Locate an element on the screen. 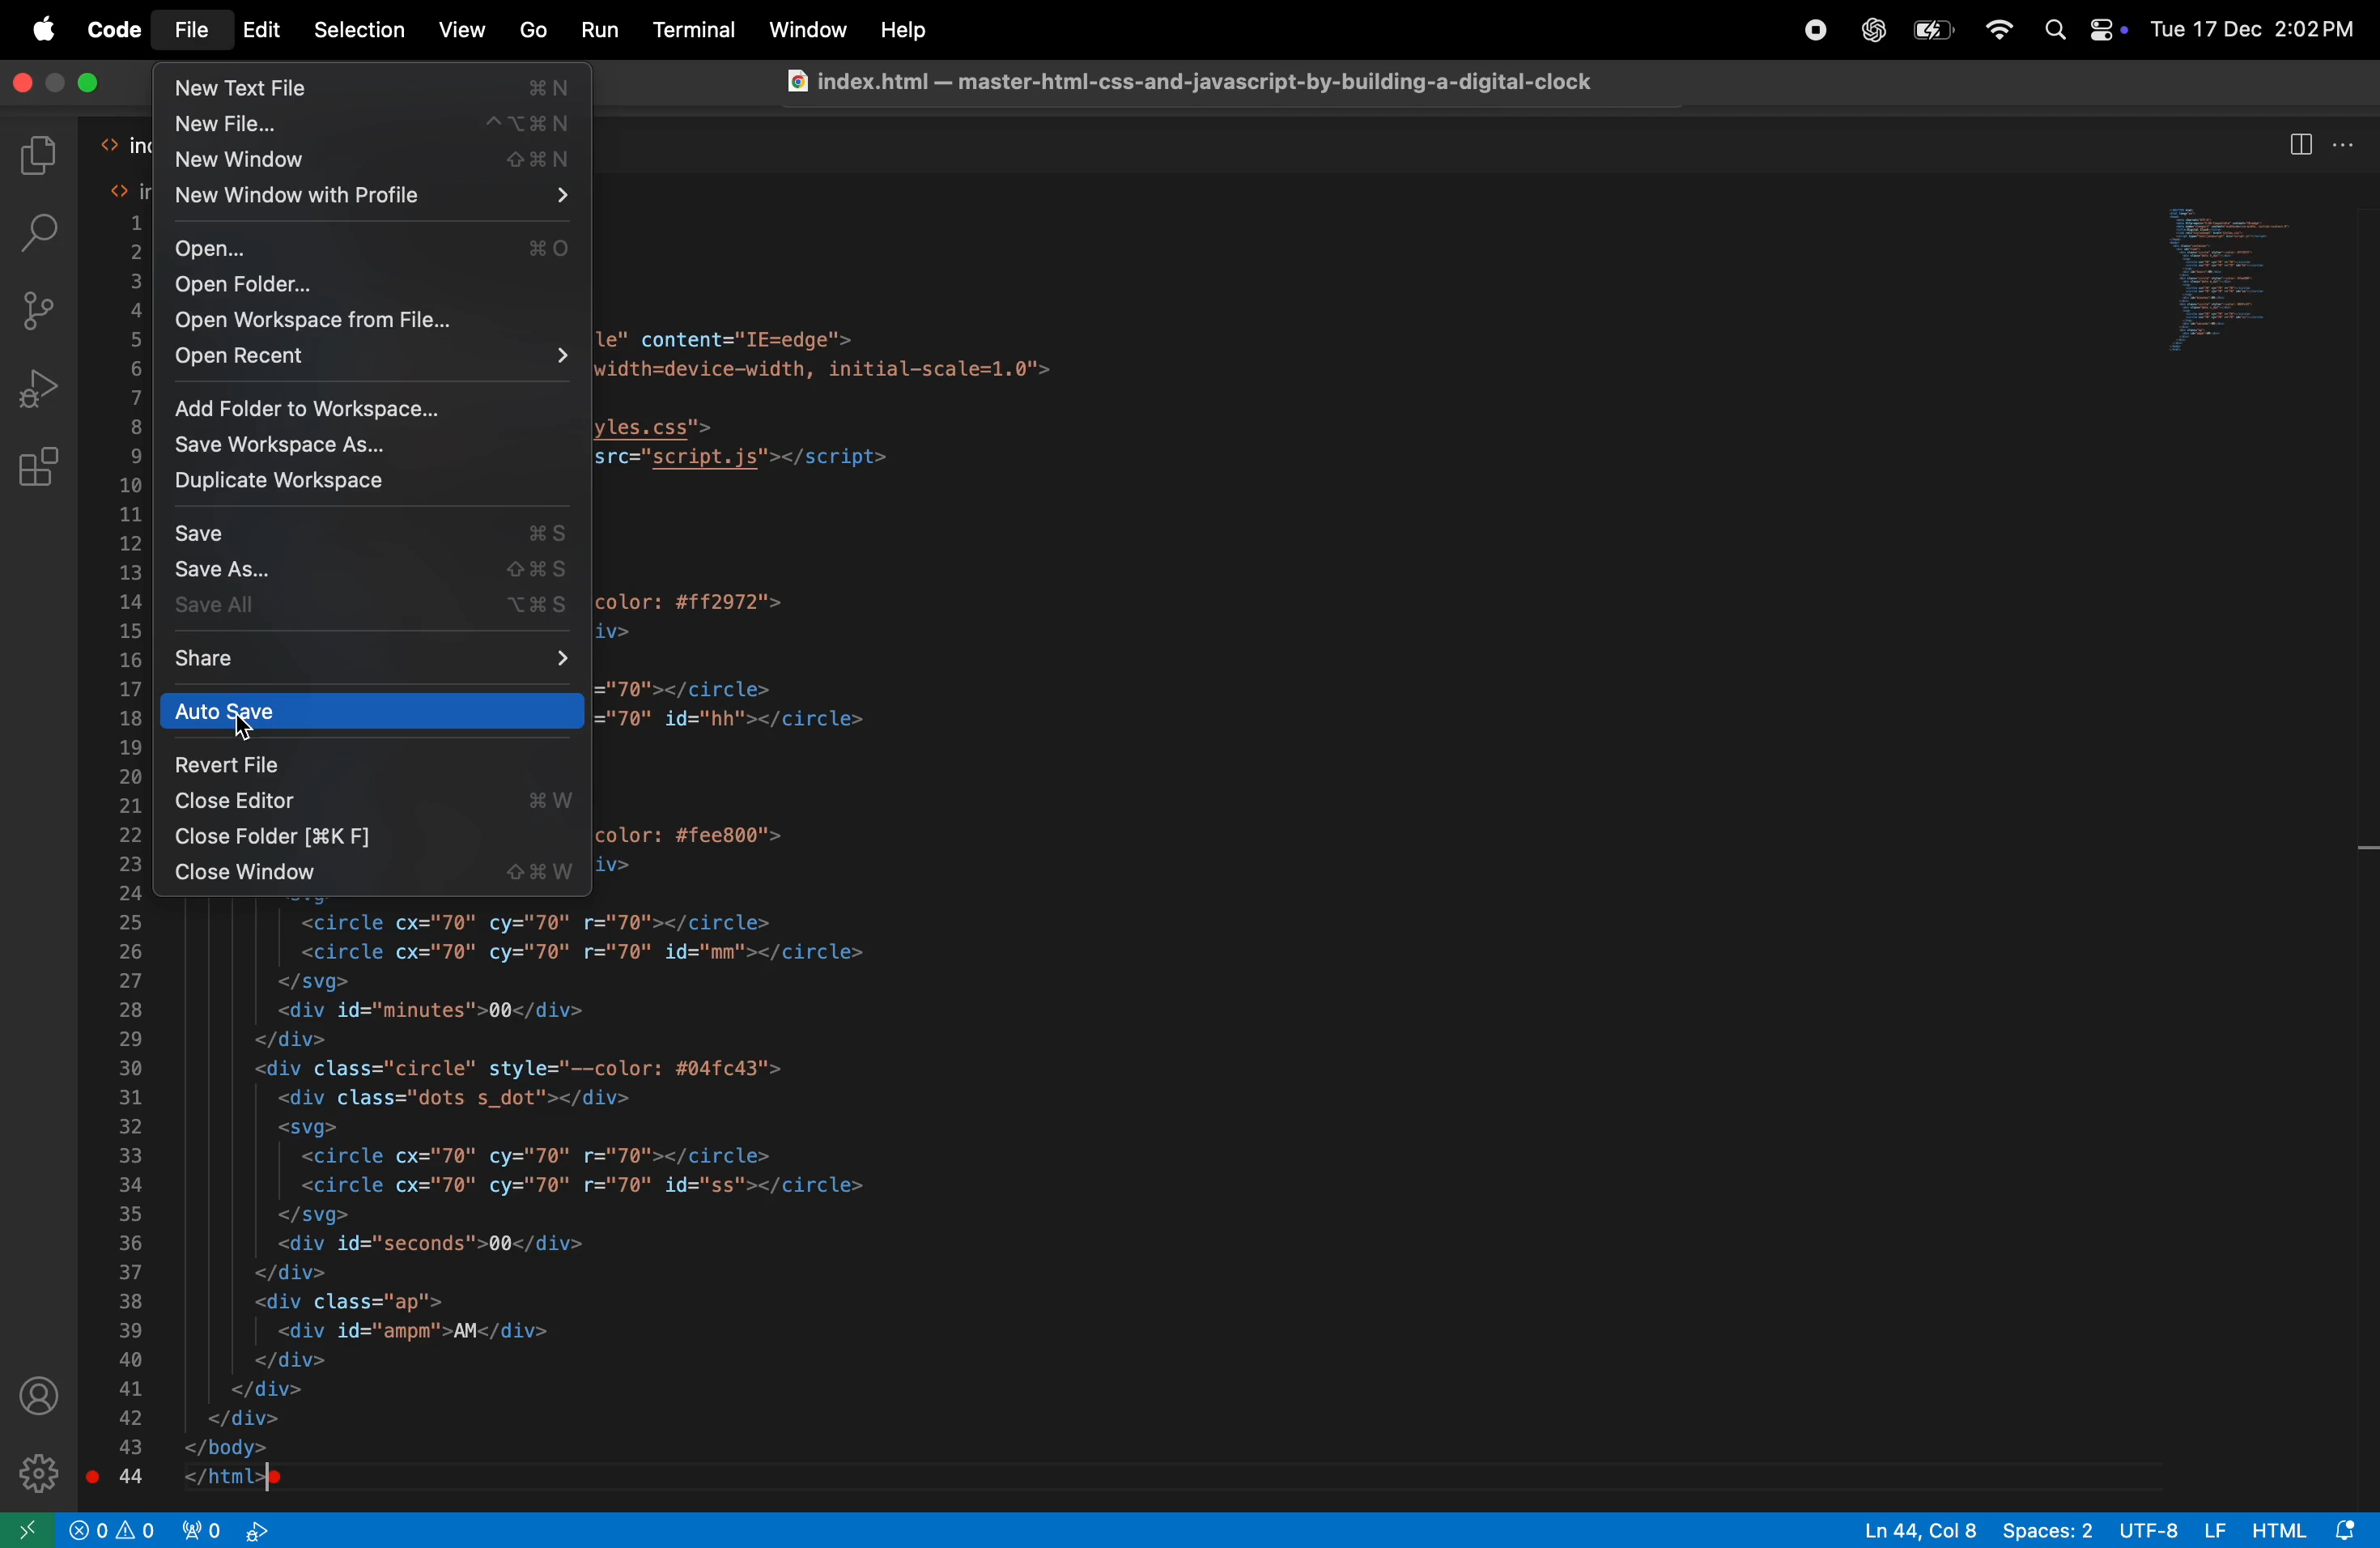 The height and width of the screenshot is (1548, 2380). save all is located at coordinates (378, 607).